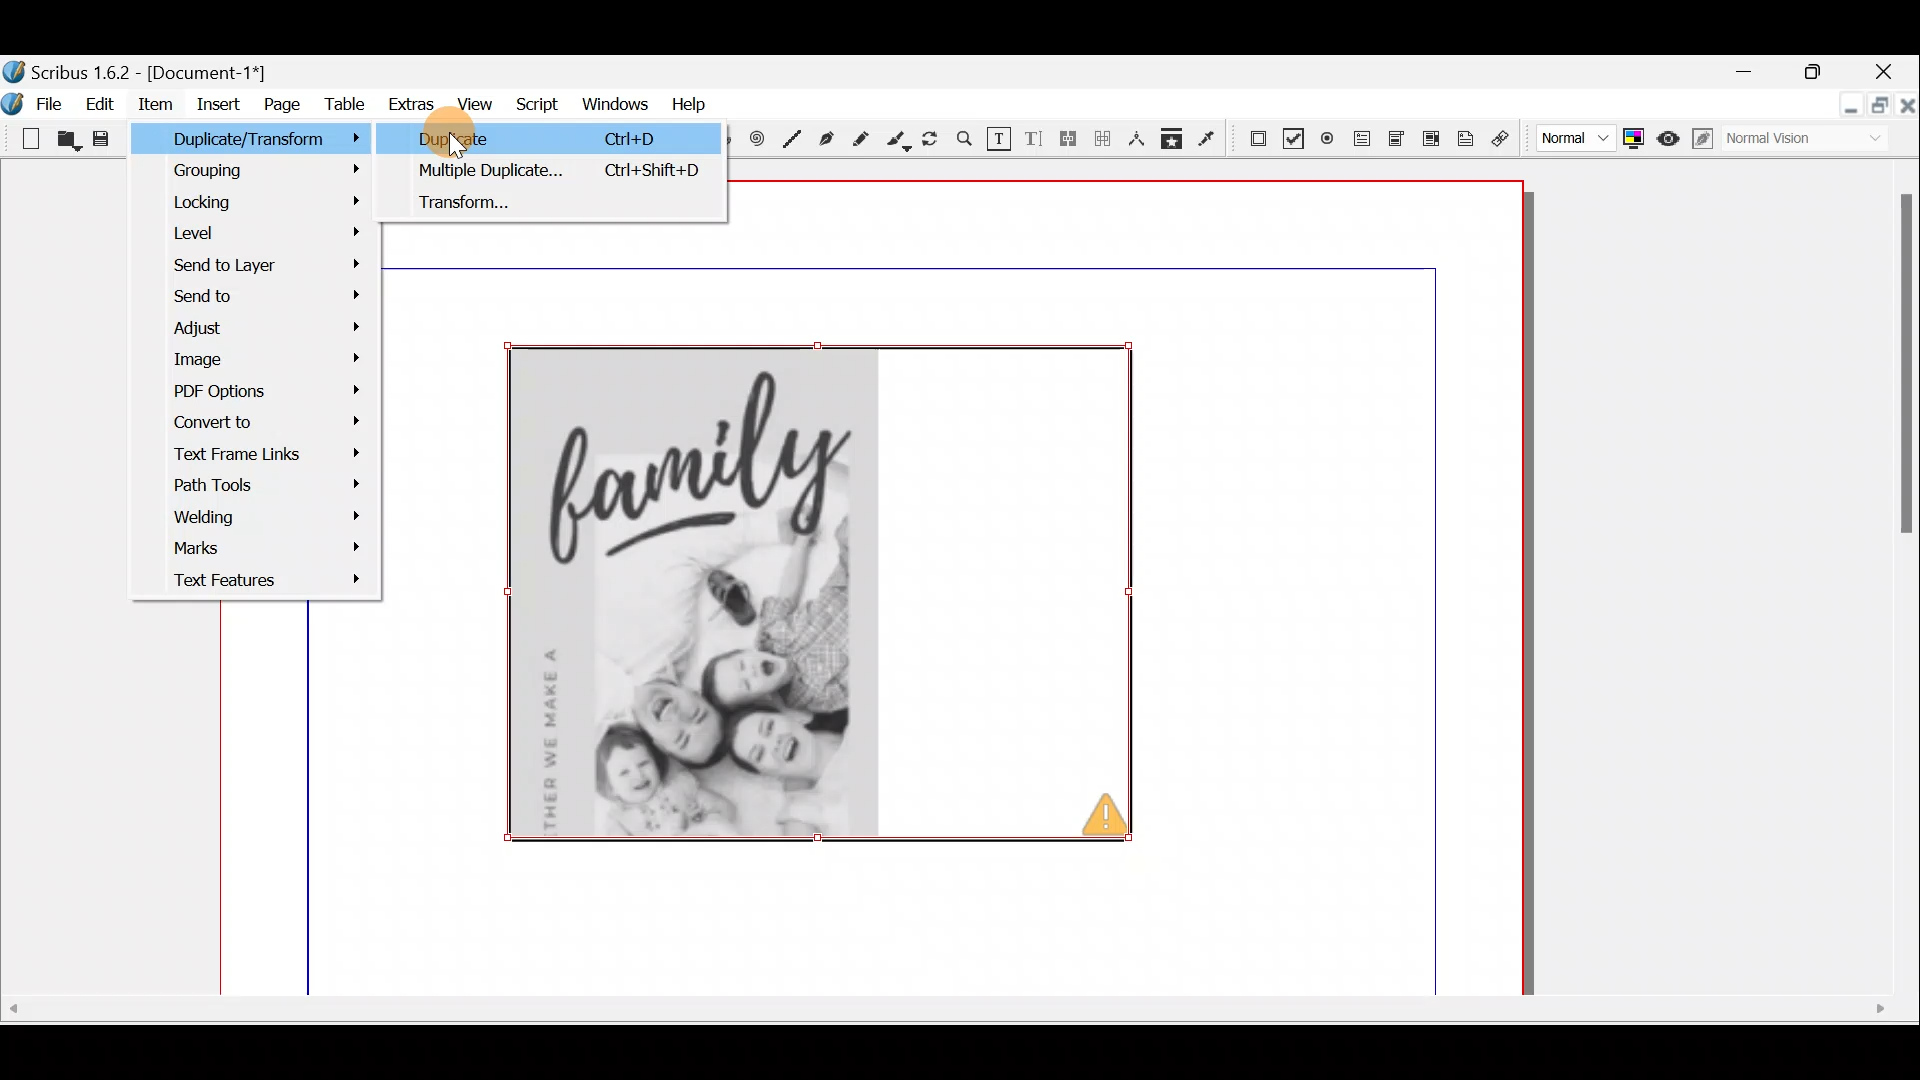 This screenshot has height=1080, width=1920. Describe the element at coordinates (1393, 140) in the screenshot. I see `PDF combo box` at that location.